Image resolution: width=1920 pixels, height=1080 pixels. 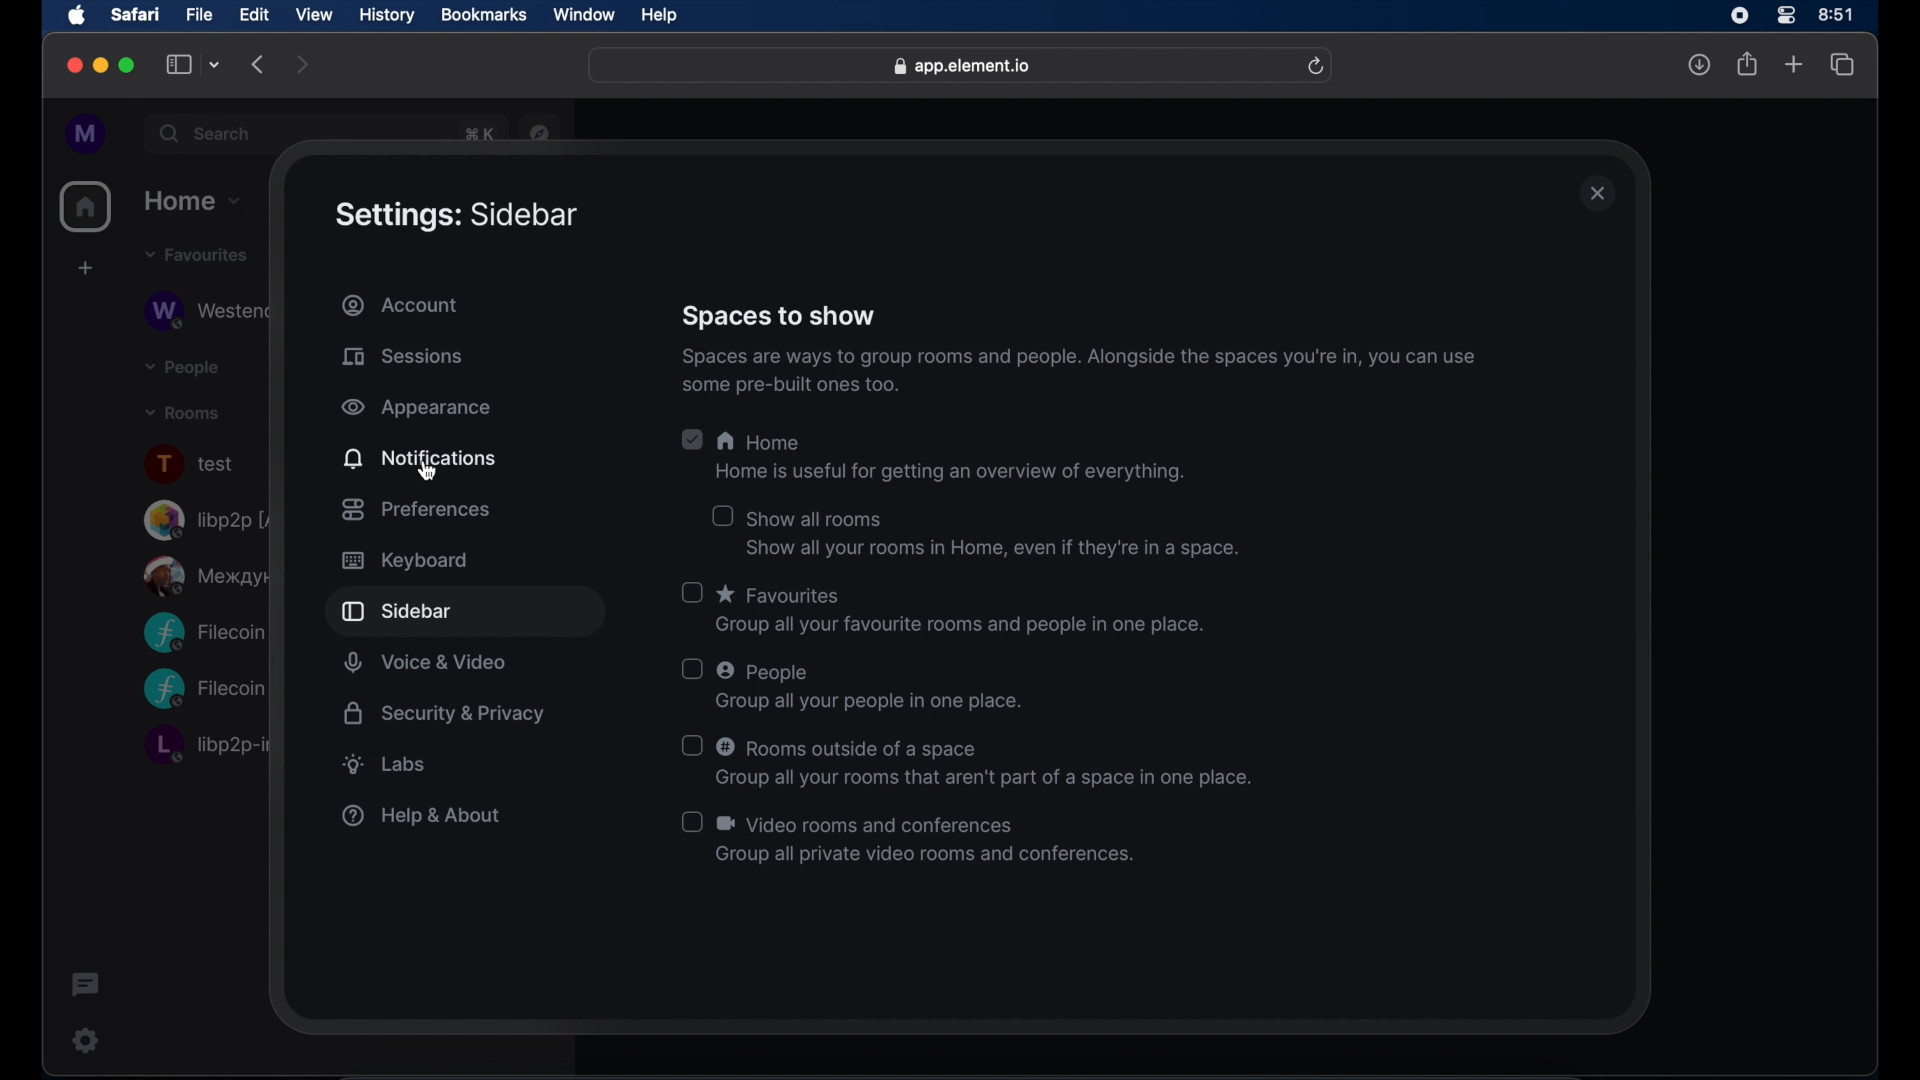 What do you see at coordinates (405, 304) in the screenshot?
I see `account` at bounding box center [405, 304].